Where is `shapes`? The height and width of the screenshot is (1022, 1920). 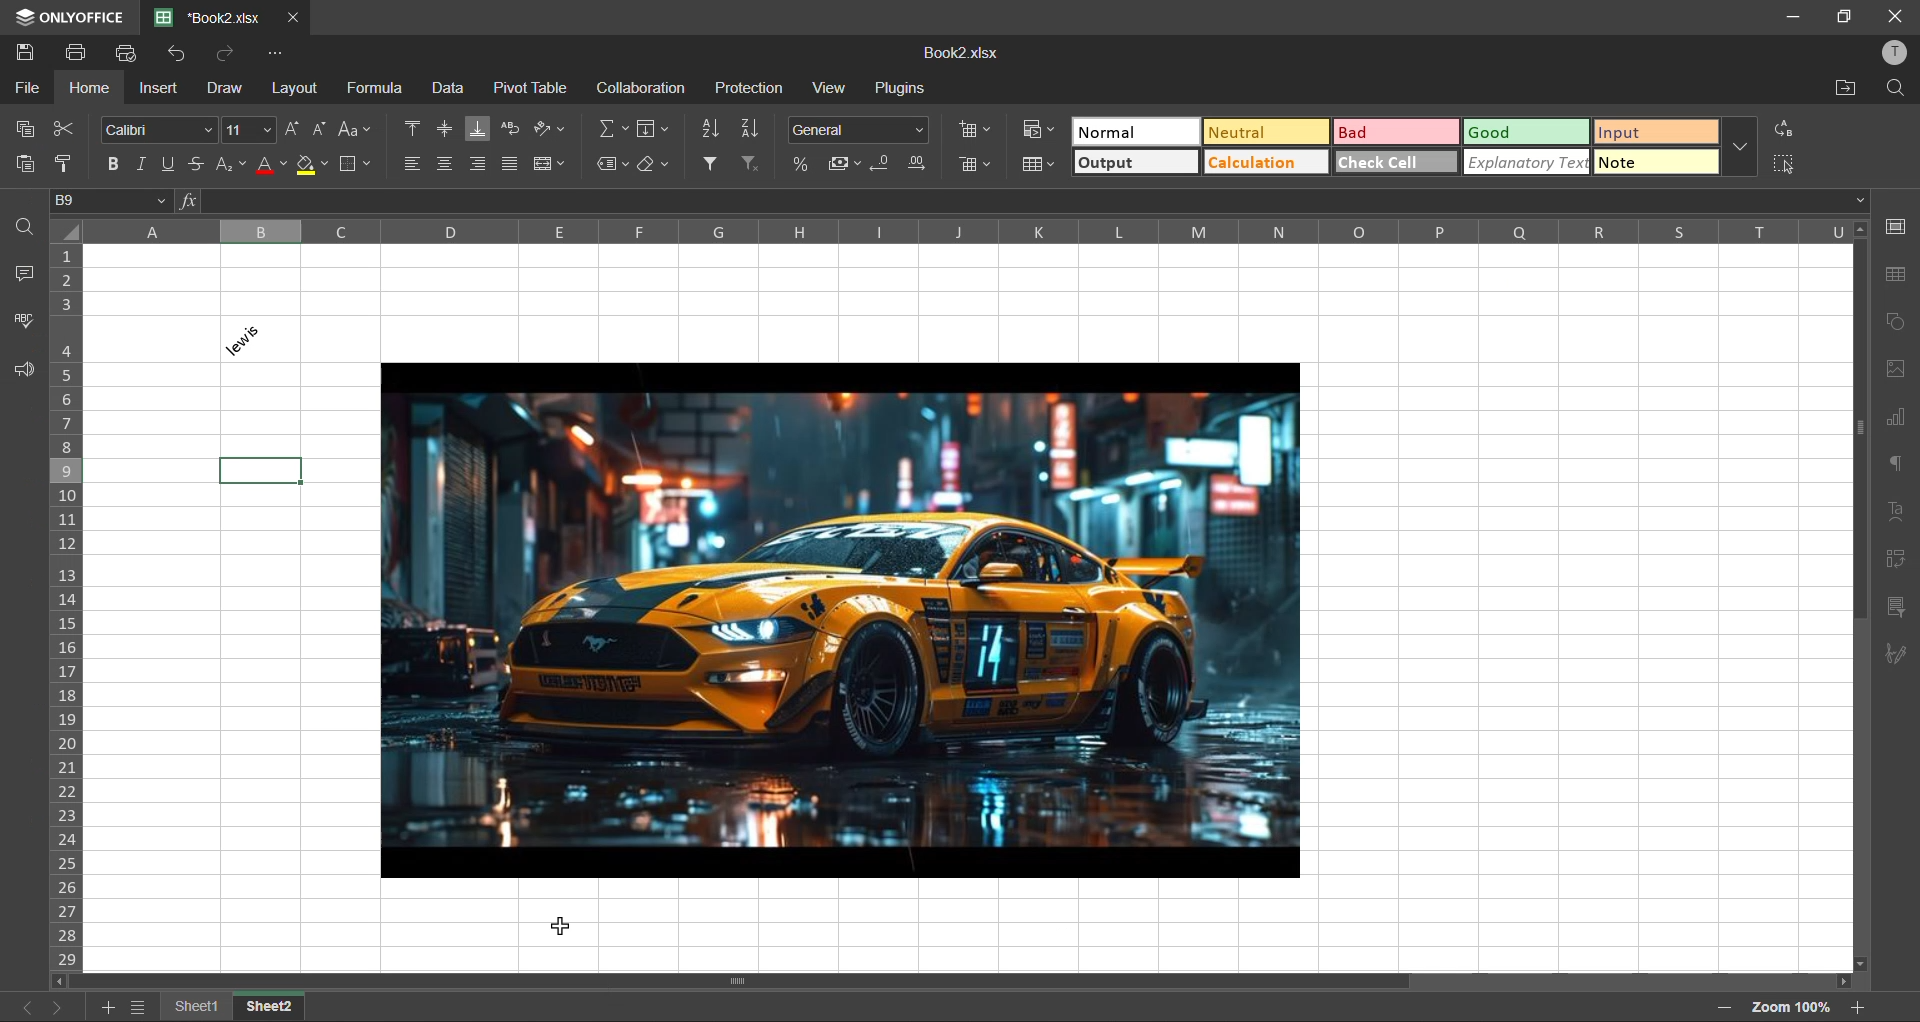 shapes is located at coordinates (1894, 320).